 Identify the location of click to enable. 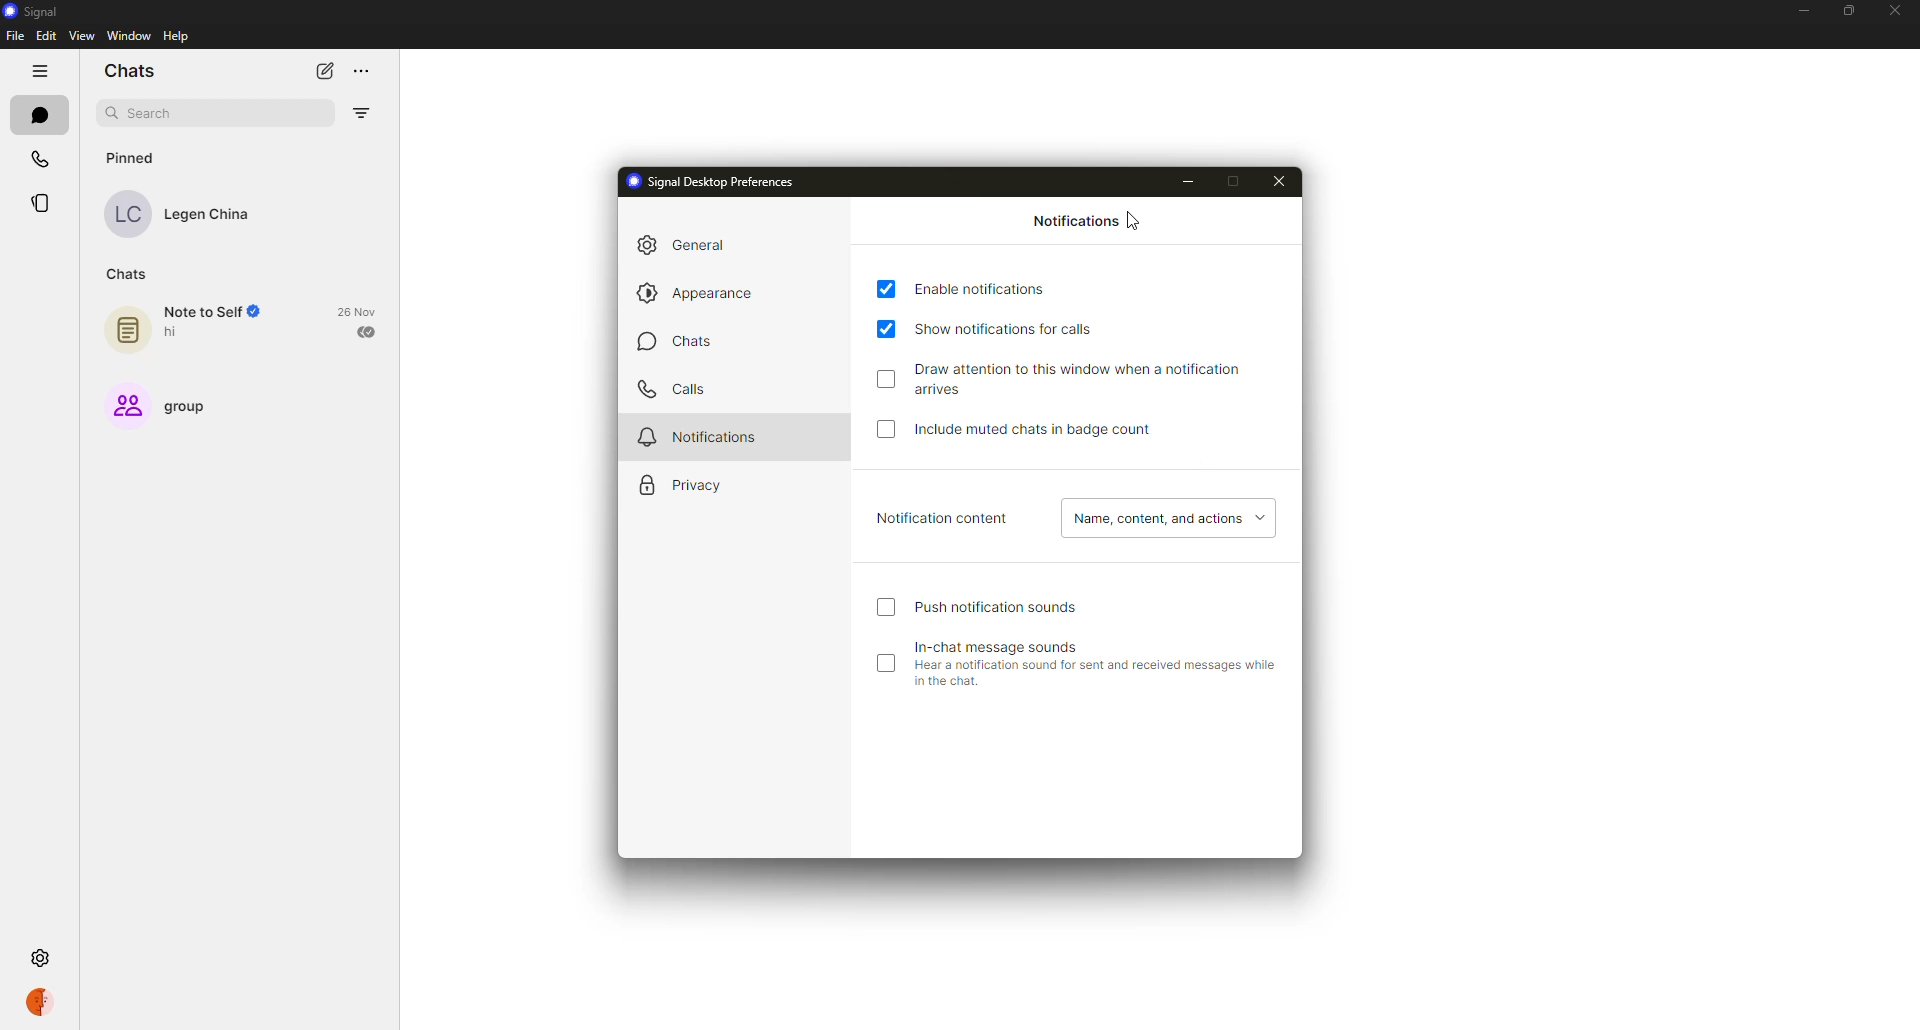
(886, 380).